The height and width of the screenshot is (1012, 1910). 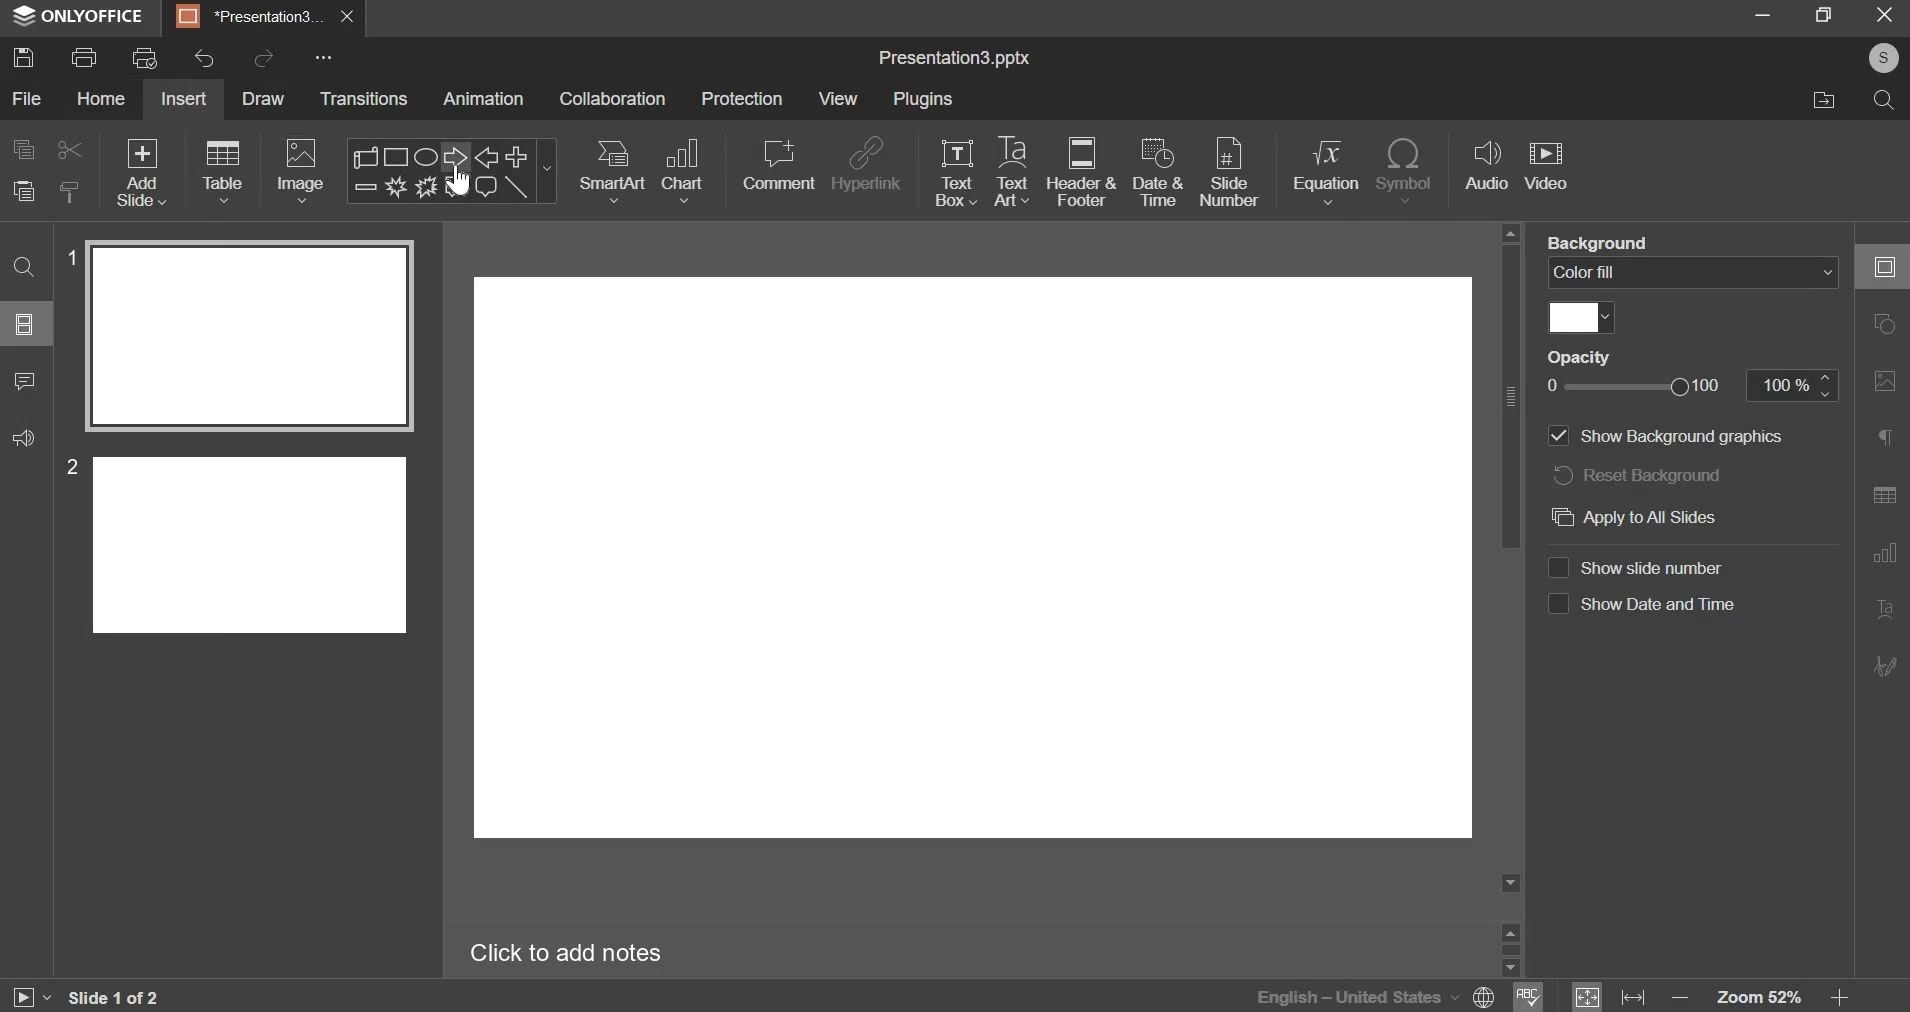 What do you see at coordinates (1229, 174) in the screenshot?
I see `slide number` at bounding box center [1229, 174].